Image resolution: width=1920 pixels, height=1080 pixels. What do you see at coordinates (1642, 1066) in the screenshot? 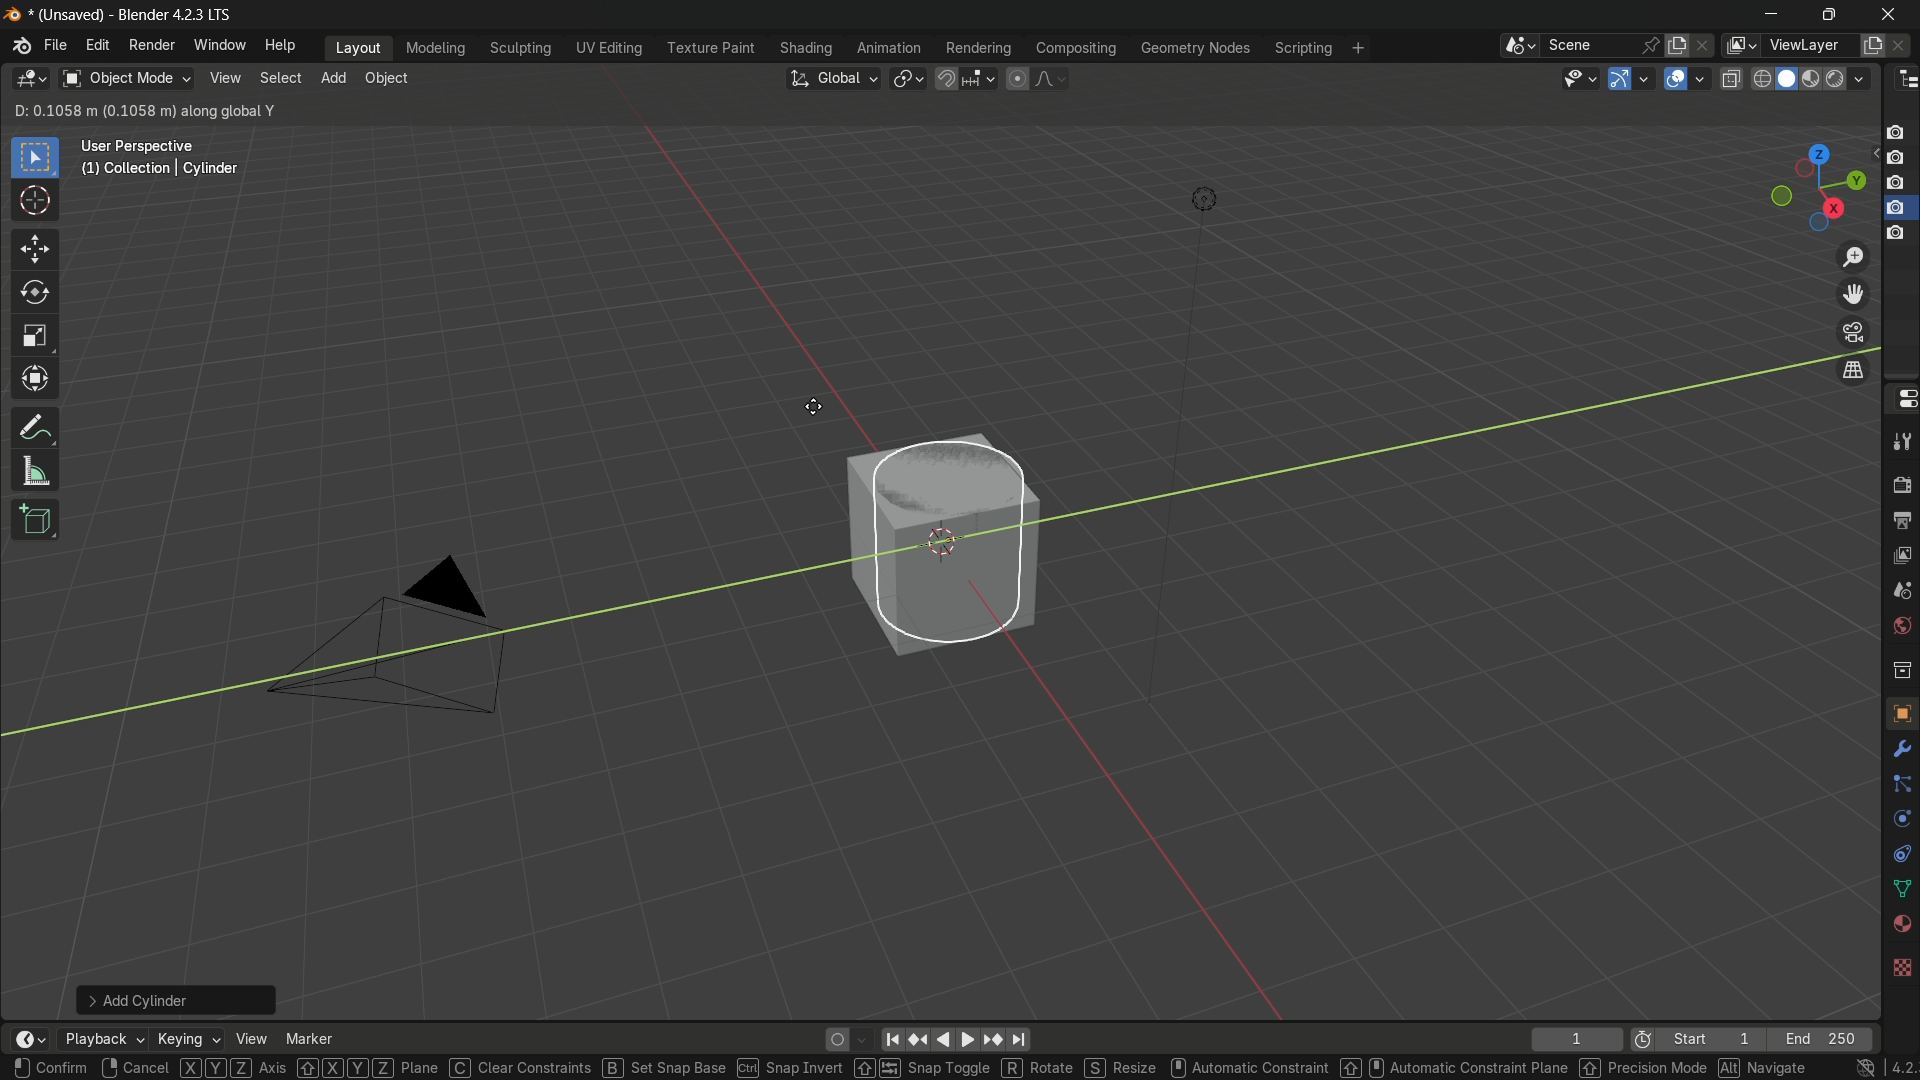
I see `precision mode` at bounding box center [1642, 1066].